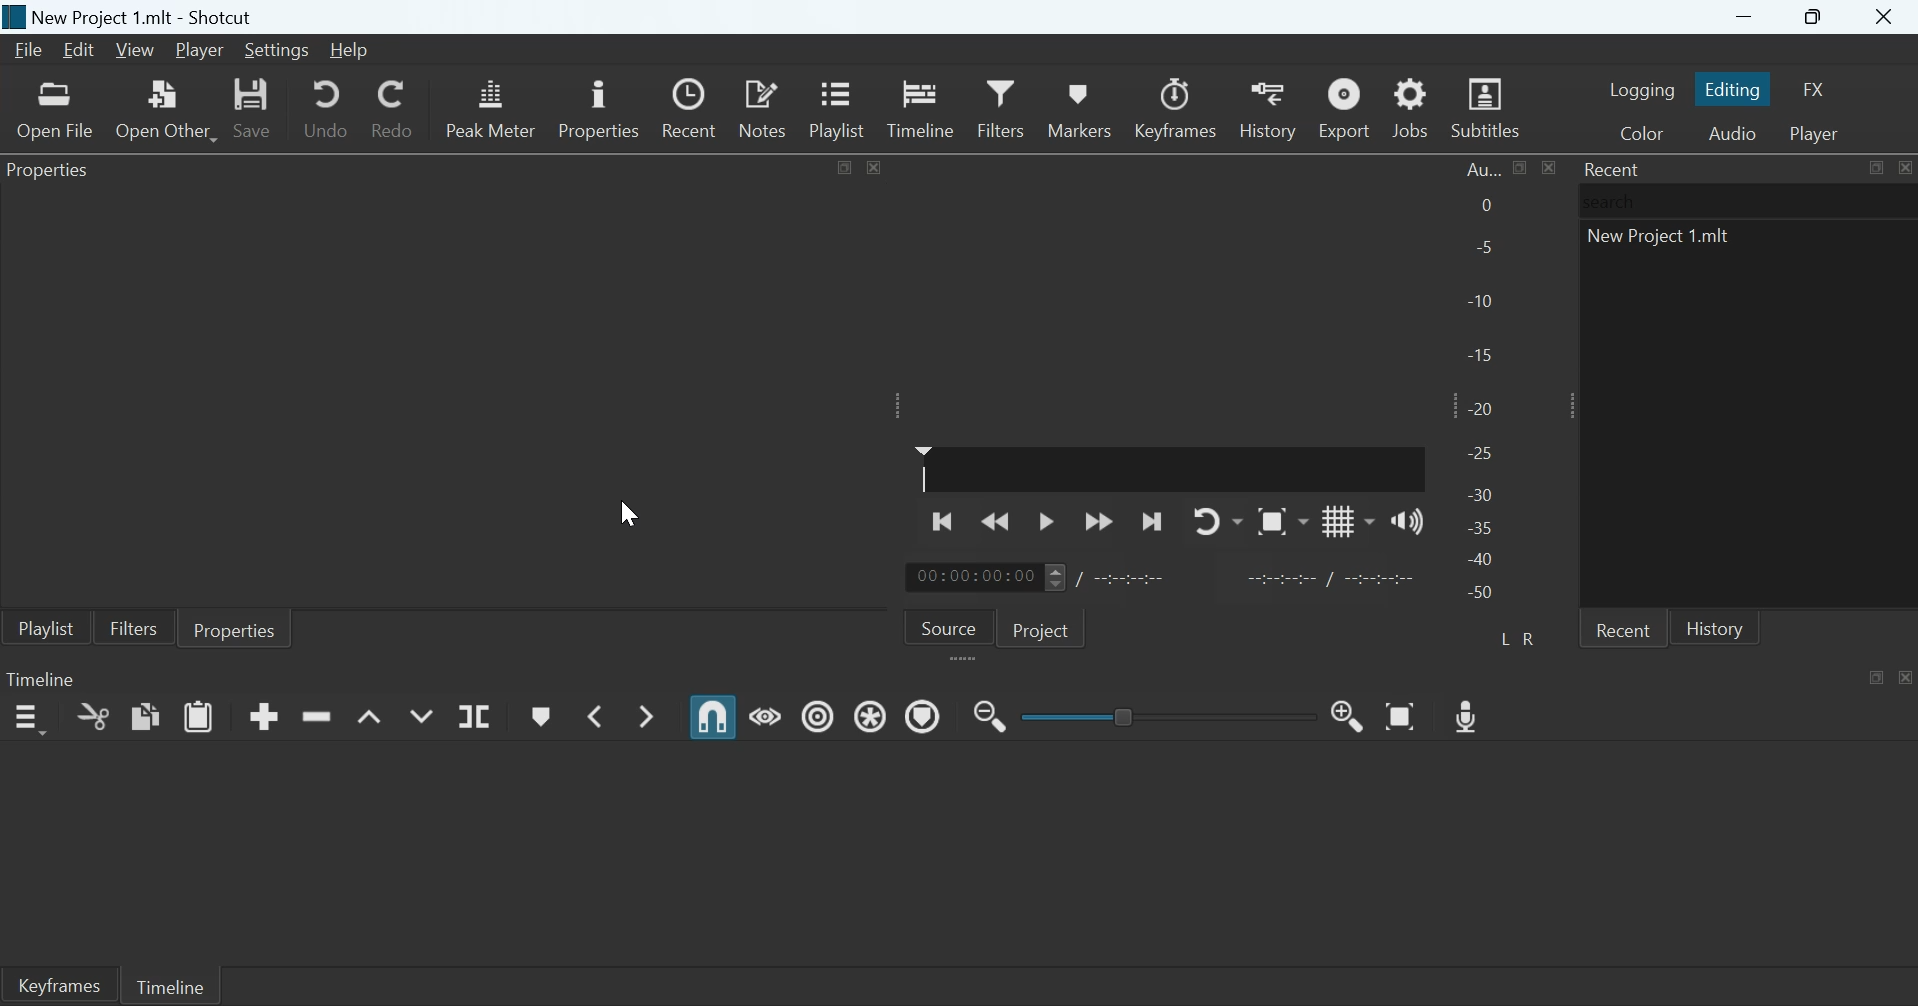  I want to click on Maximize, so click(1877, 676).